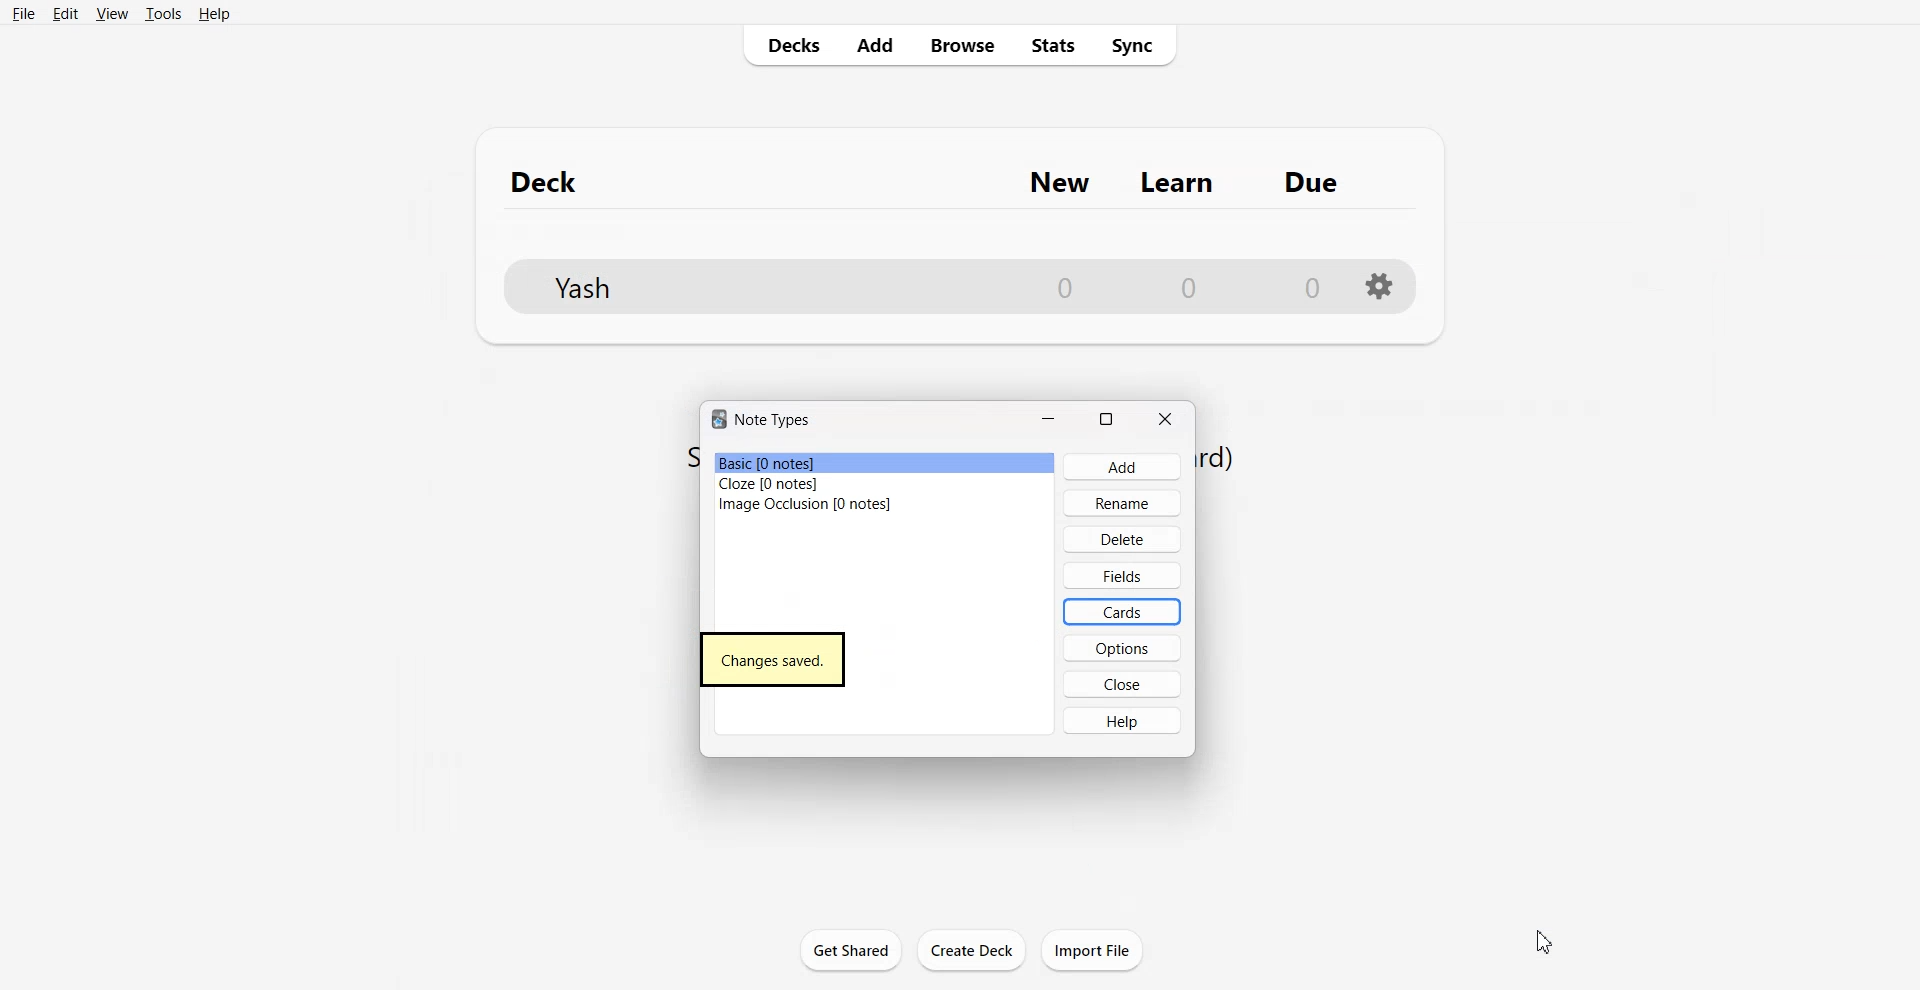 Image resolution: width=1920 pixels, height=990 pixels. Describe the element at coordinates (1121, 467) in the screenshot. I see `Add` at that location.